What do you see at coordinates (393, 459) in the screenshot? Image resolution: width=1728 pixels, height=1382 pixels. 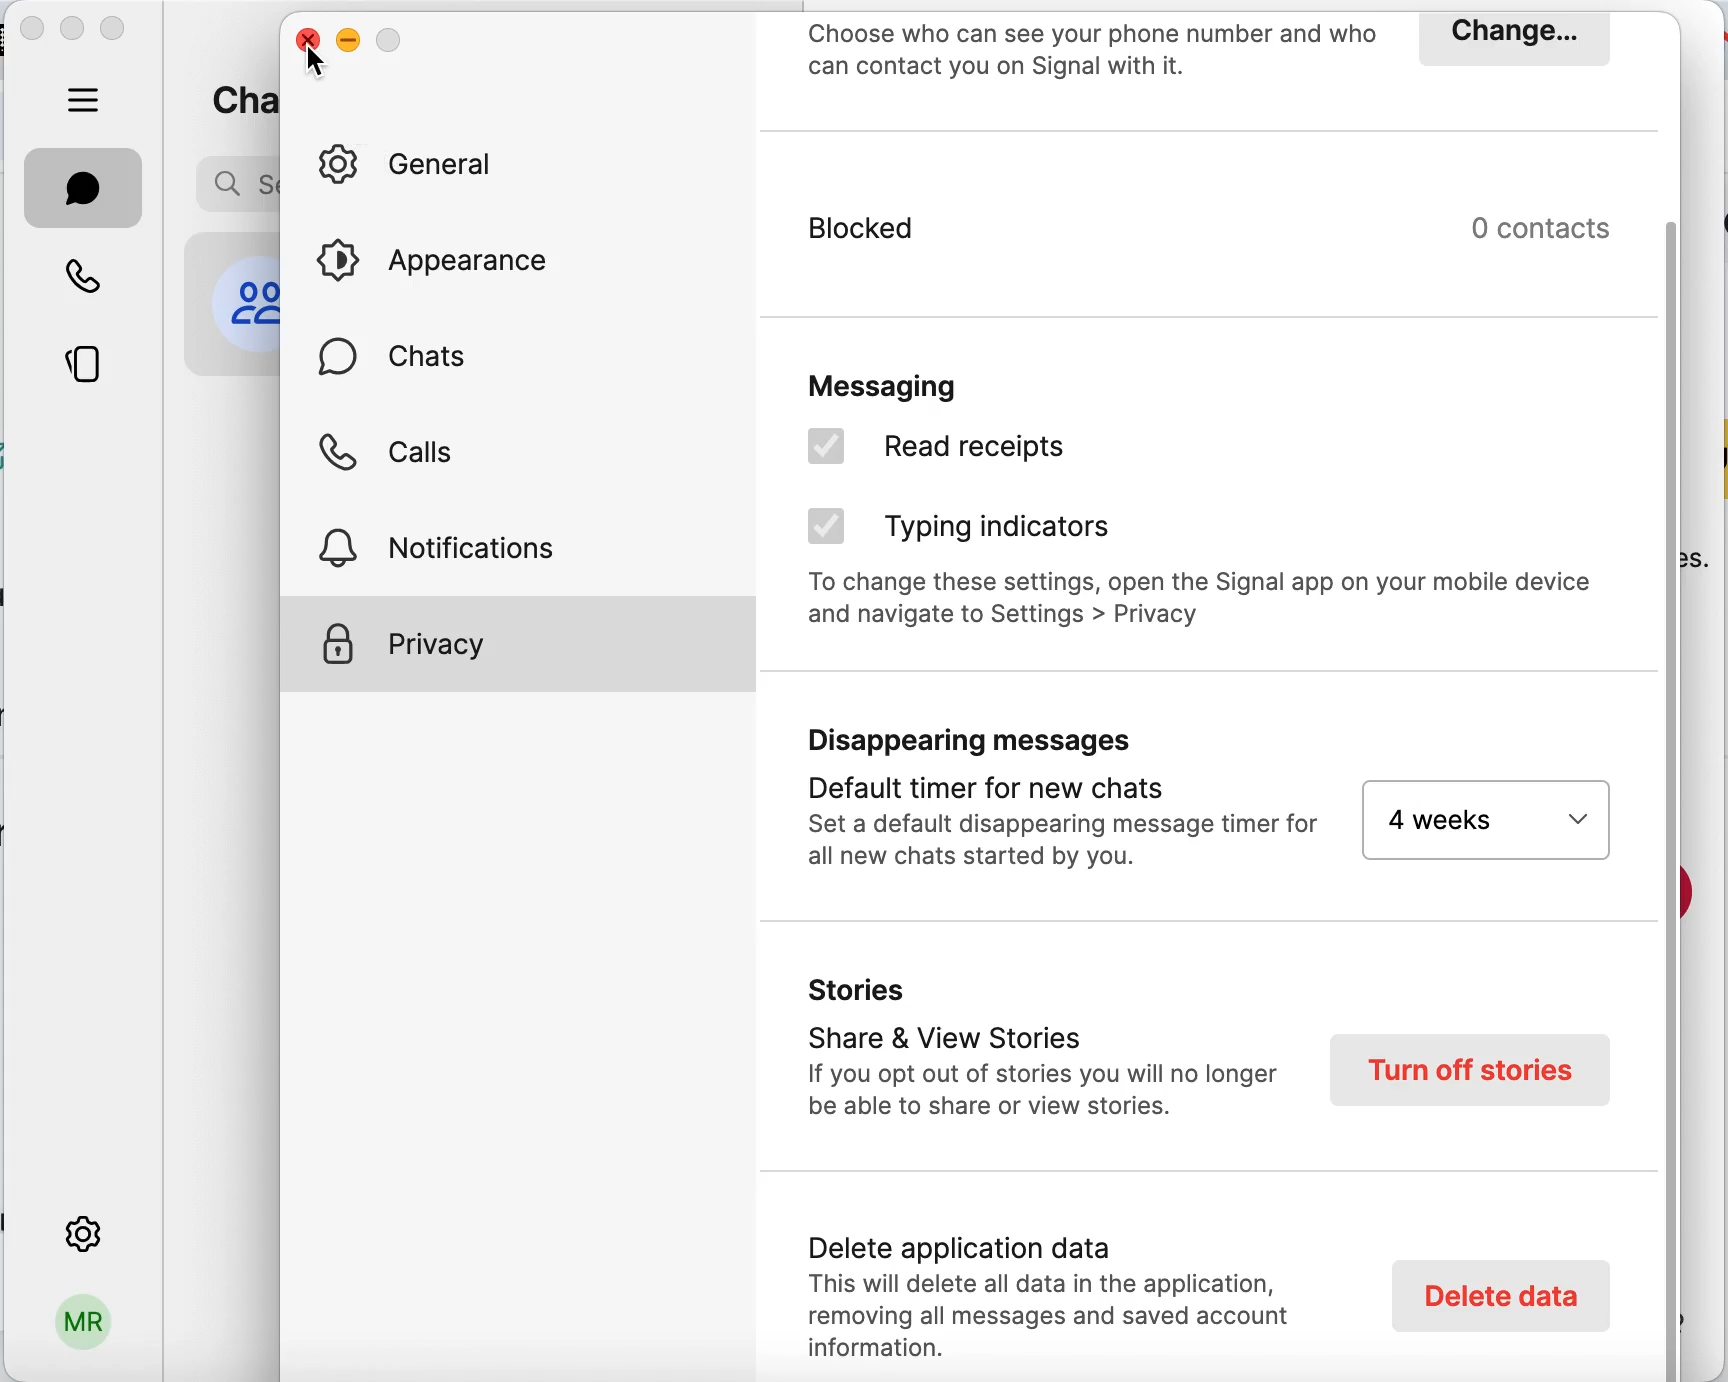 I see `calls` at bounding box center [393, 459].